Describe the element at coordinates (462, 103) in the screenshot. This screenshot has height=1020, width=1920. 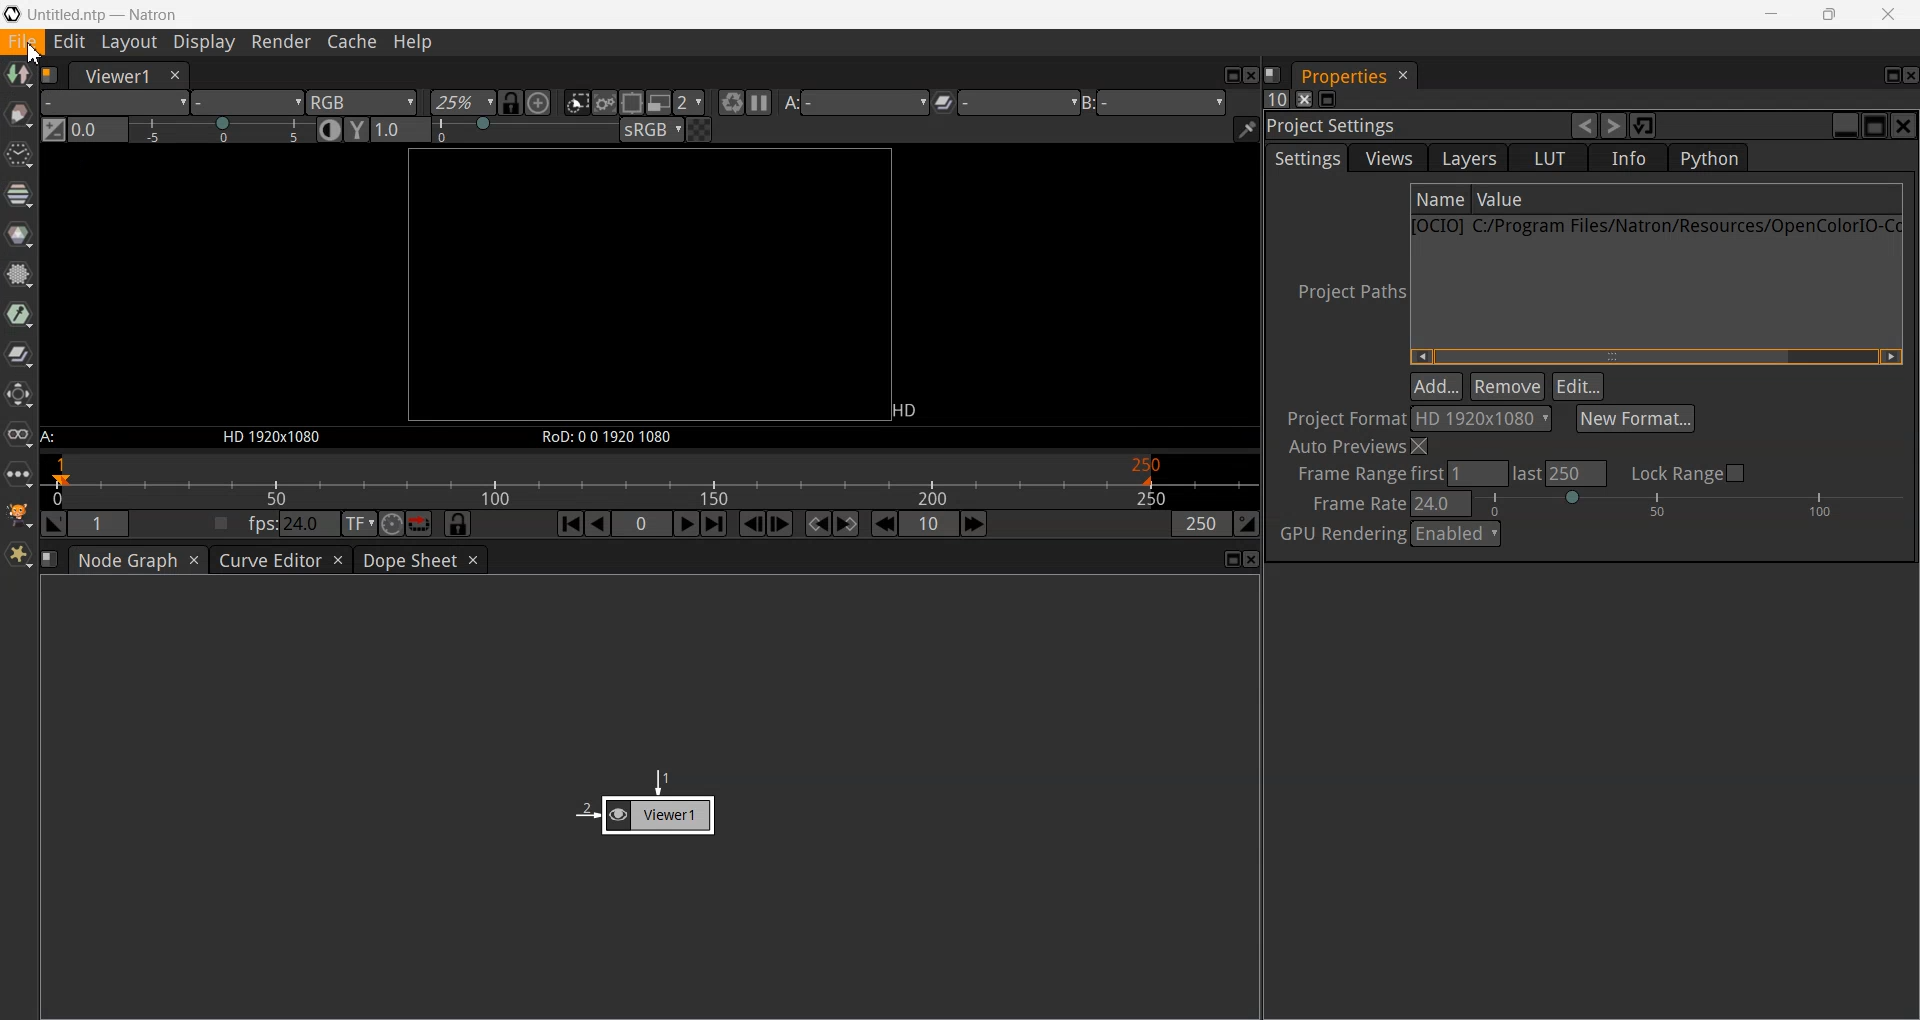
I see `Zoom percentage` at that location.